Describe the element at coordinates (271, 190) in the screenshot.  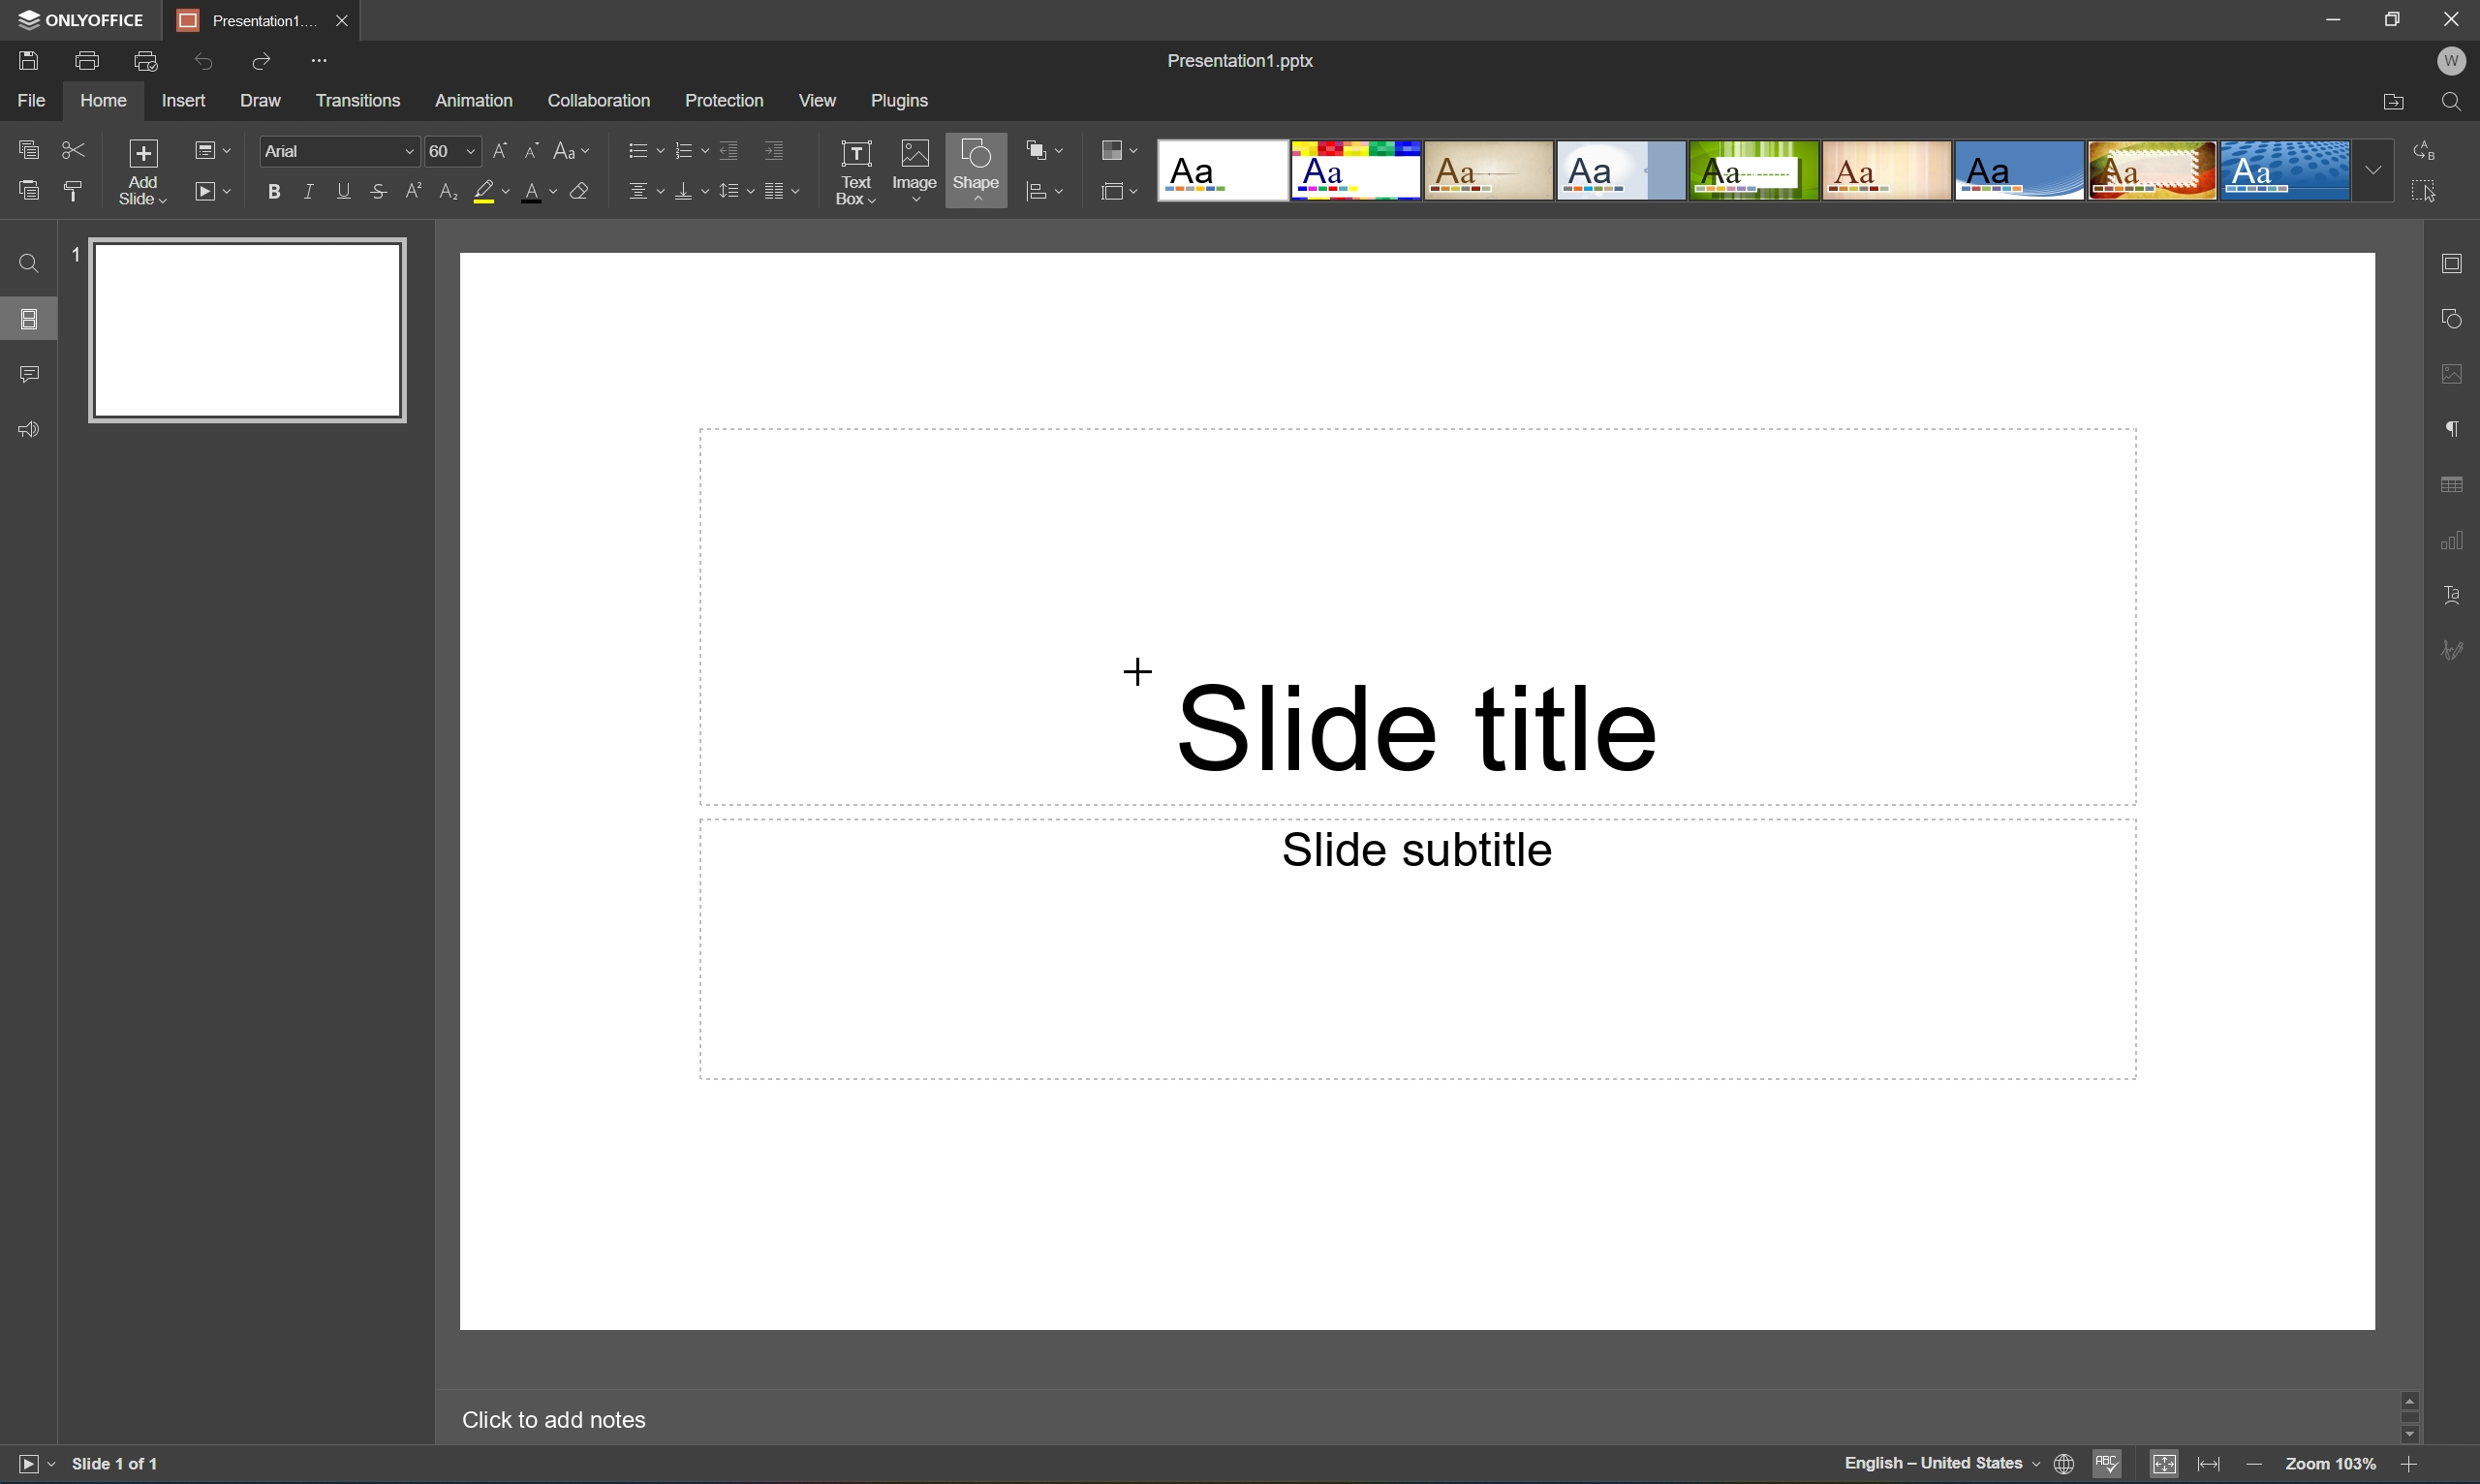
I see `Bold` at that location.